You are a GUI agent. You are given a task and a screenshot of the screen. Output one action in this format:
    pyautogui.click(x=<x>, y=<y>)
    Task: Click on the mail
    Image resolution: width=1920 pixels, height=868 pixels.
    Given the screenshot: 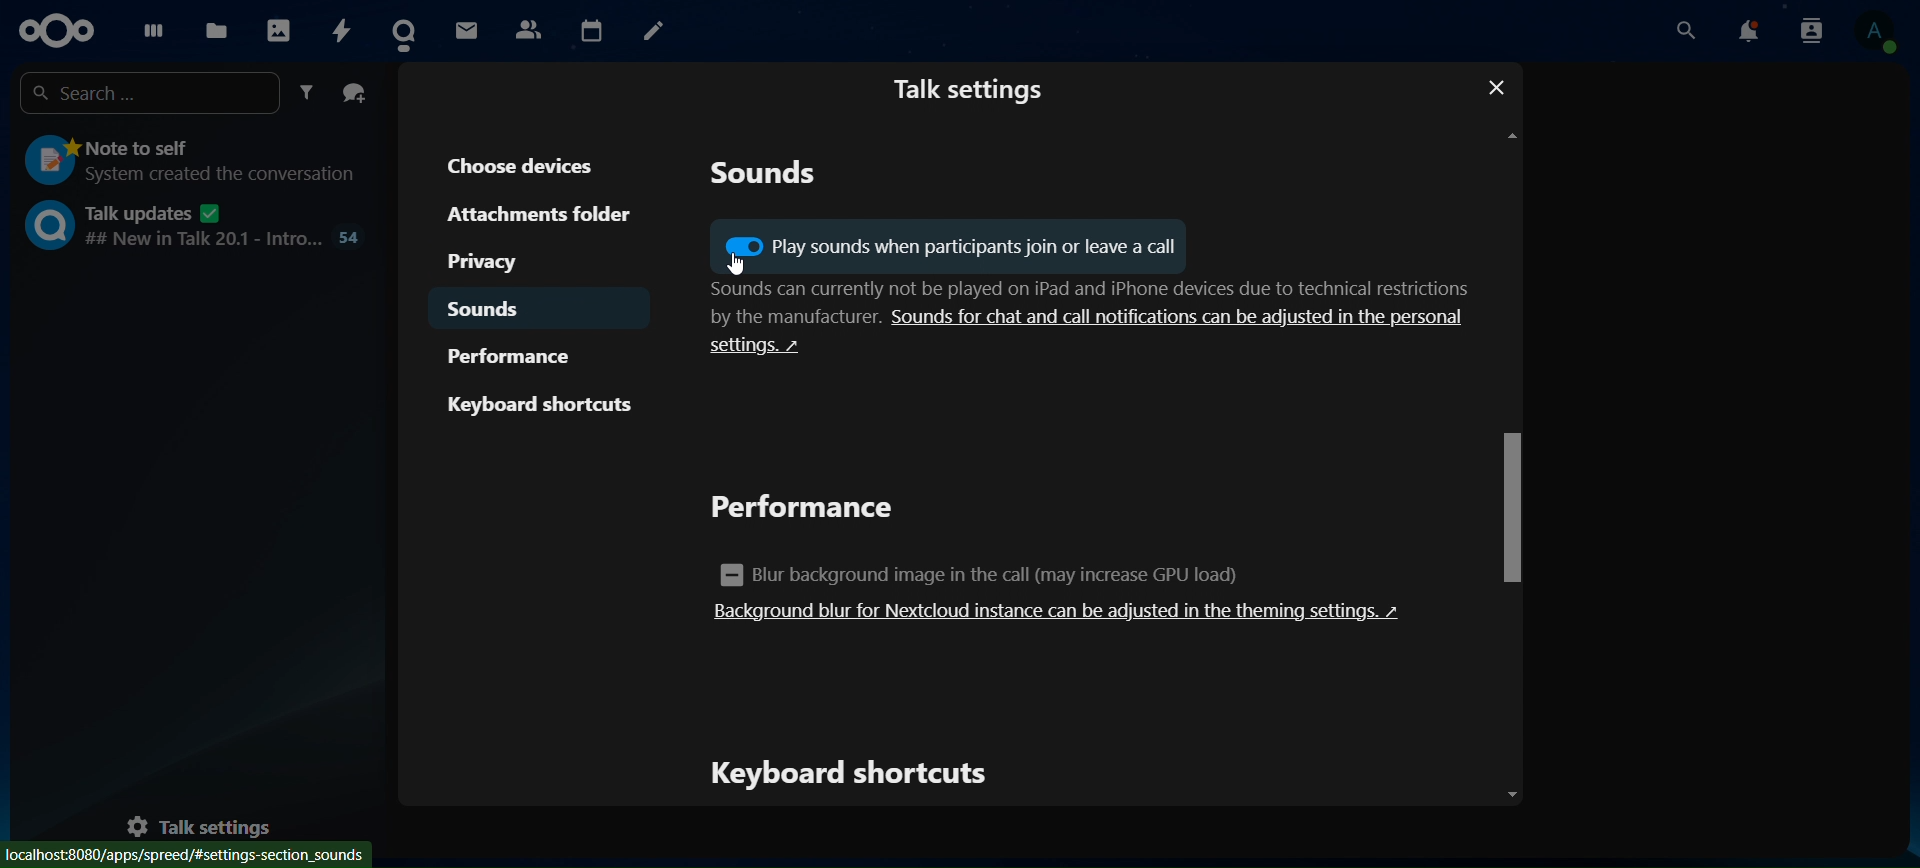 What is the action you would take?
    pyautogui.click(x=466, y=29)
    